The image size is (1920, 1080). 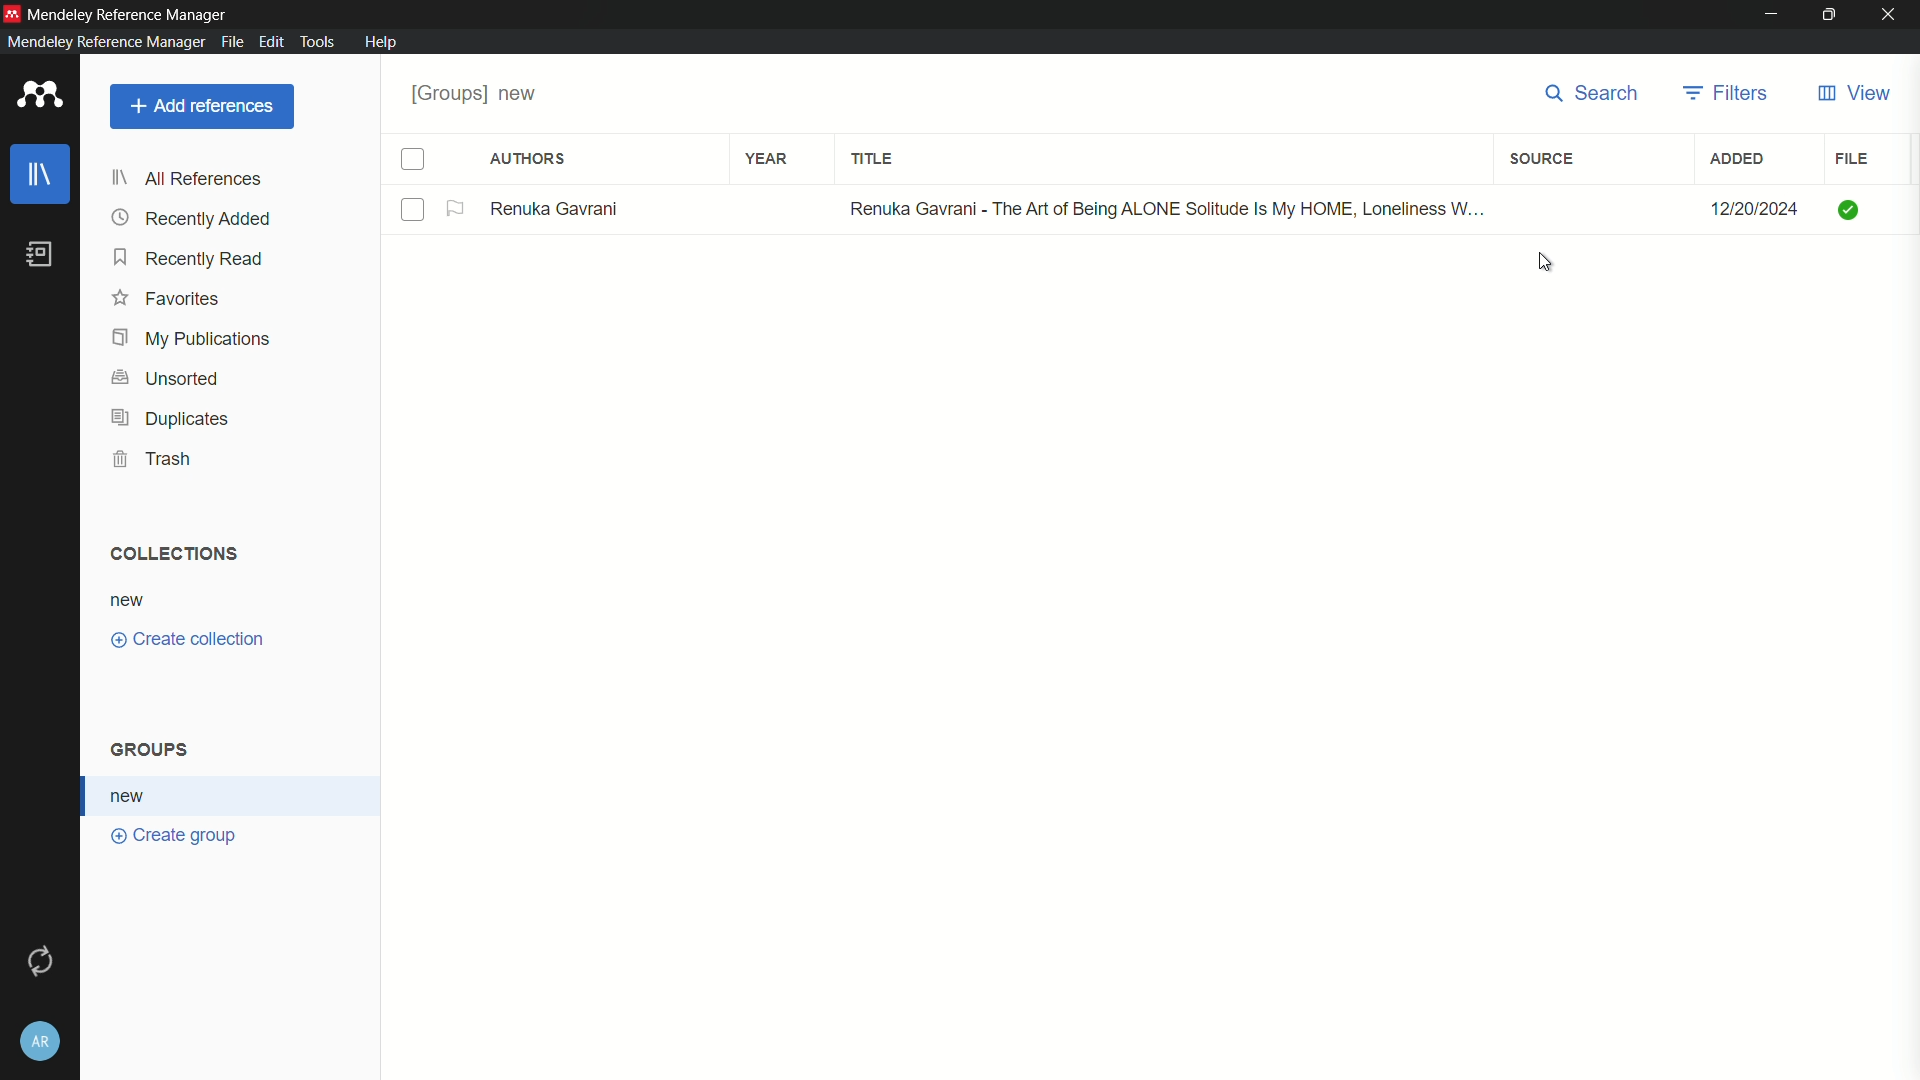 I want to click on recently added, so click(x=192, y=219).